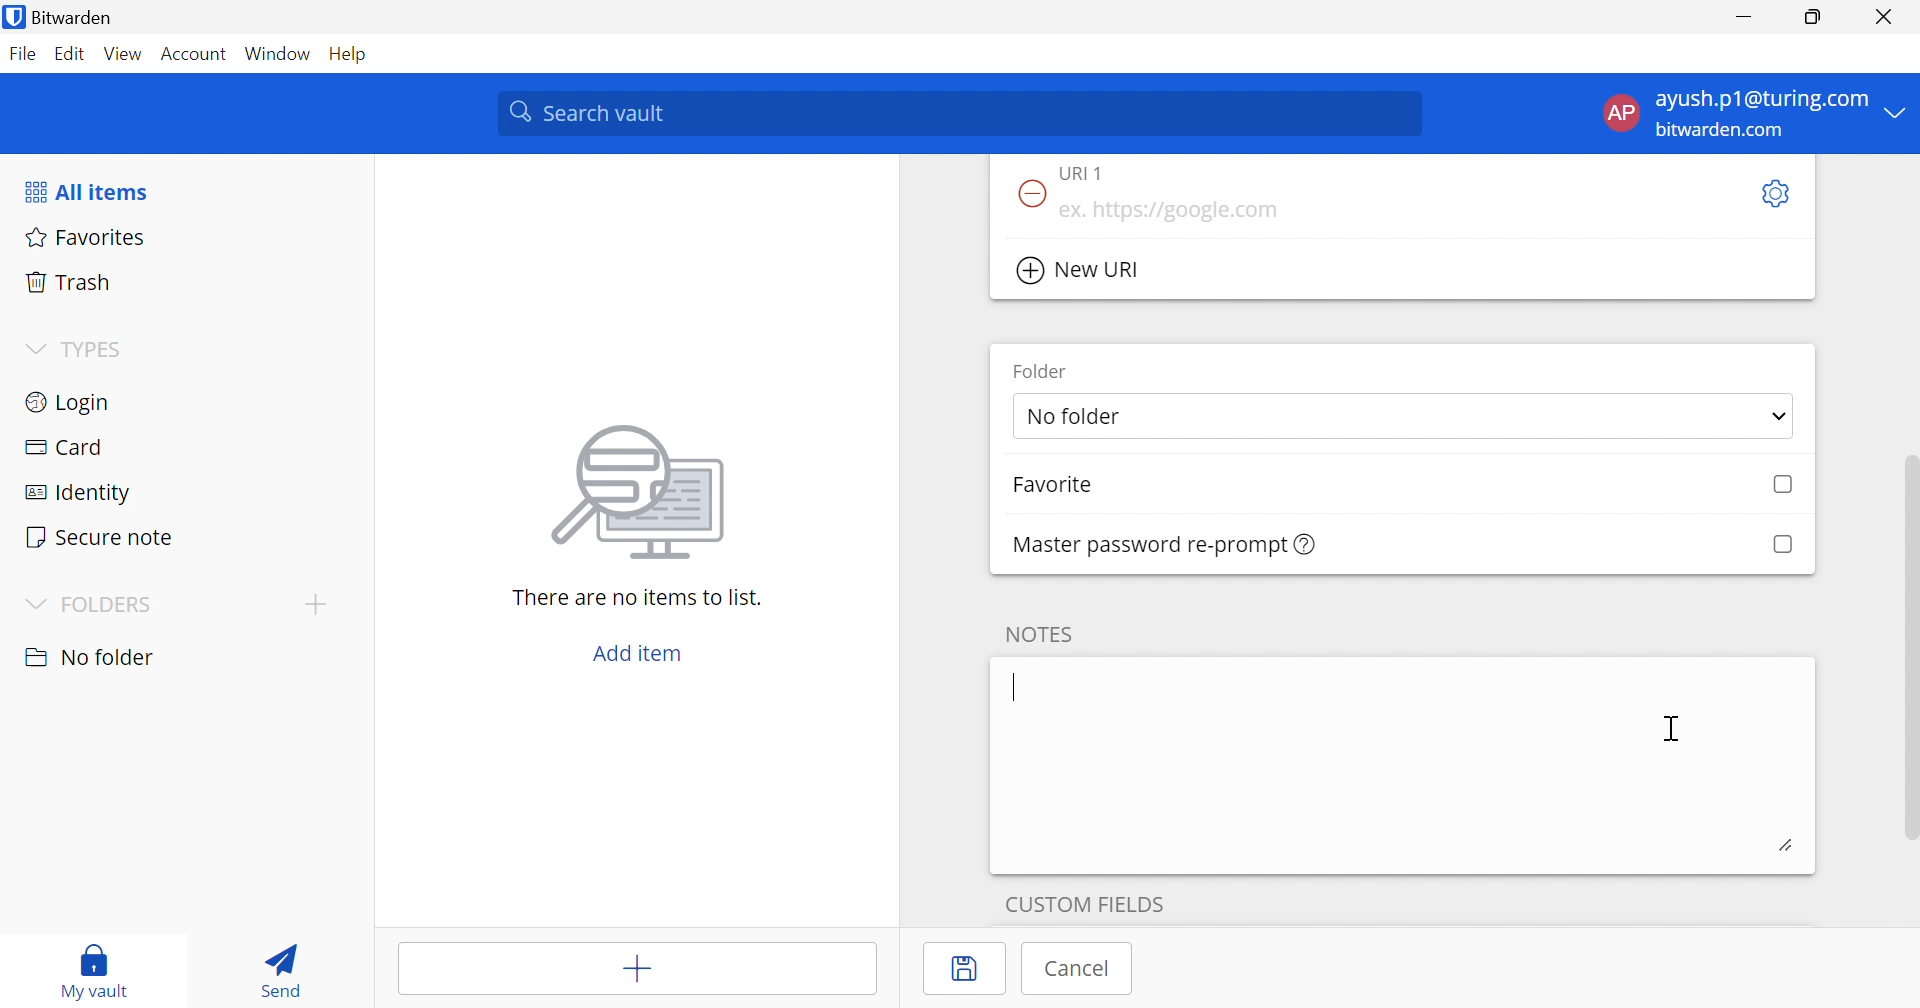 The width and height of the screenshot is (1920, 1008). What do you see at coordinates (1762, 100) in the screenshot?
I see `ayush.p1@turing.com` at bounding box center [1762, 100].